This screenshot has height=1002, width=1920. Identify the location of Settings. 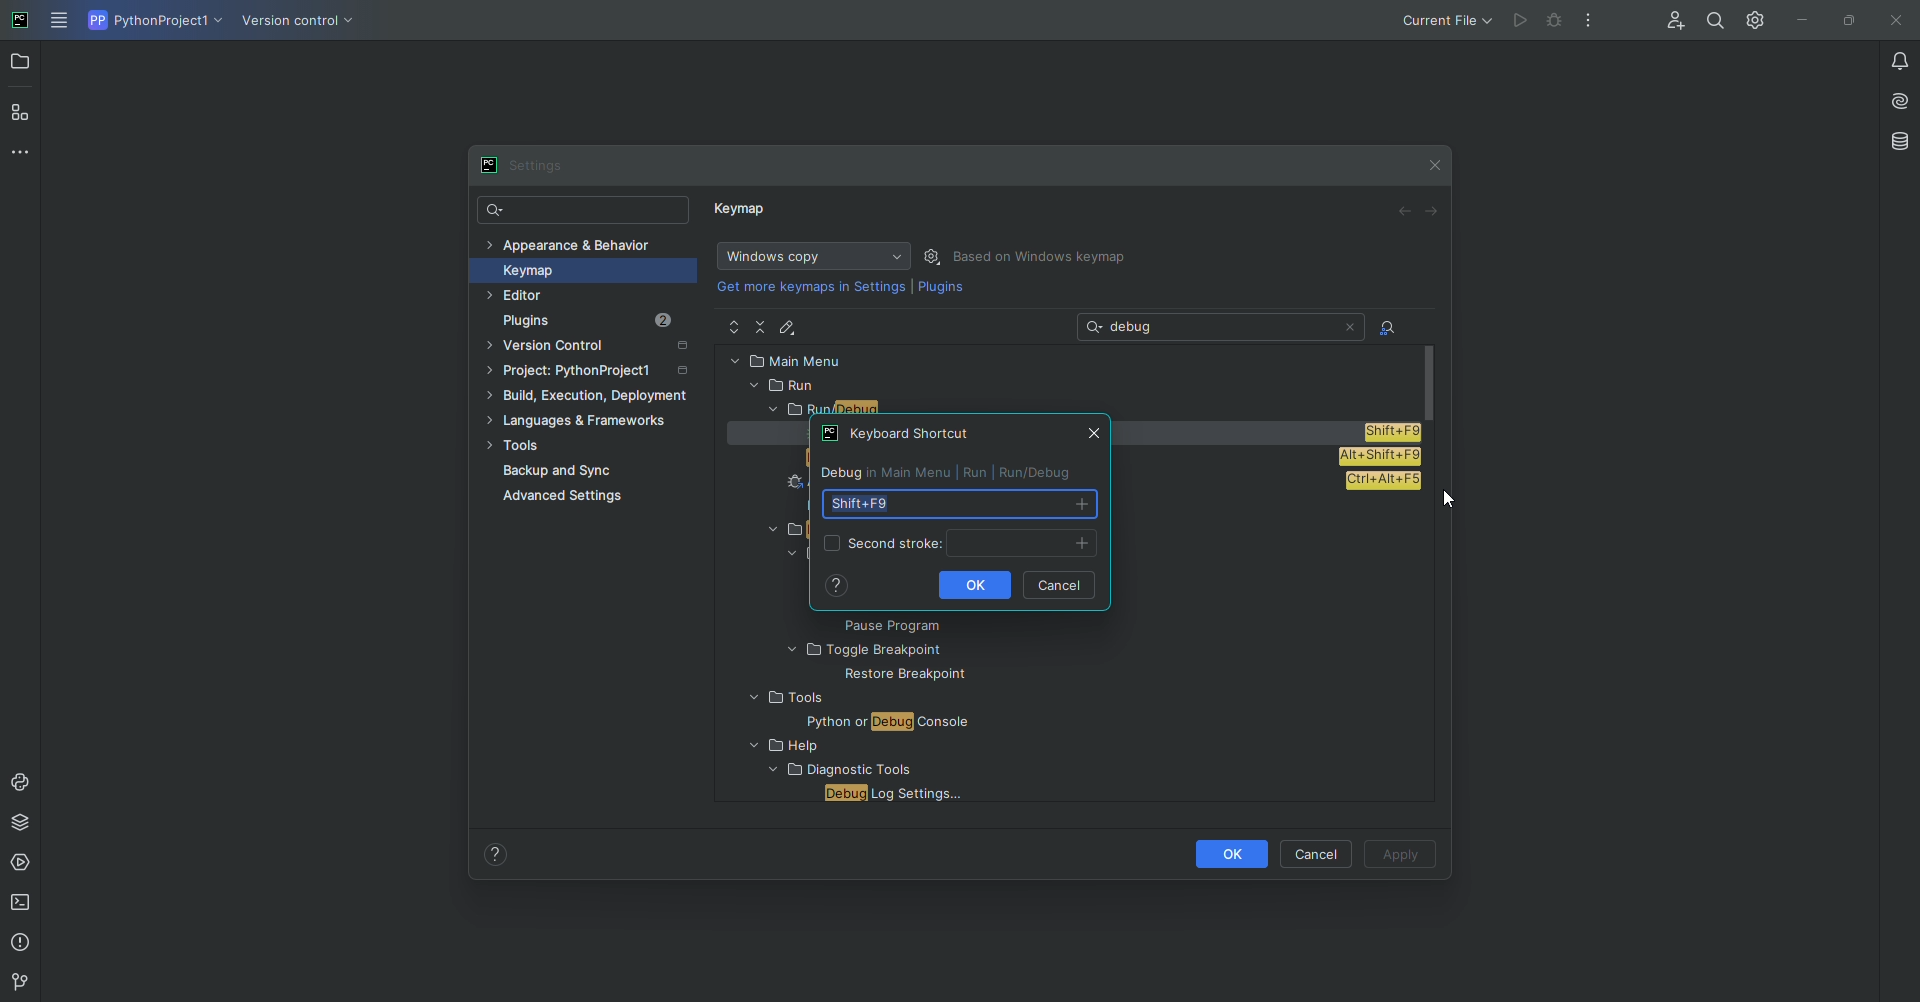
(1751, 19).